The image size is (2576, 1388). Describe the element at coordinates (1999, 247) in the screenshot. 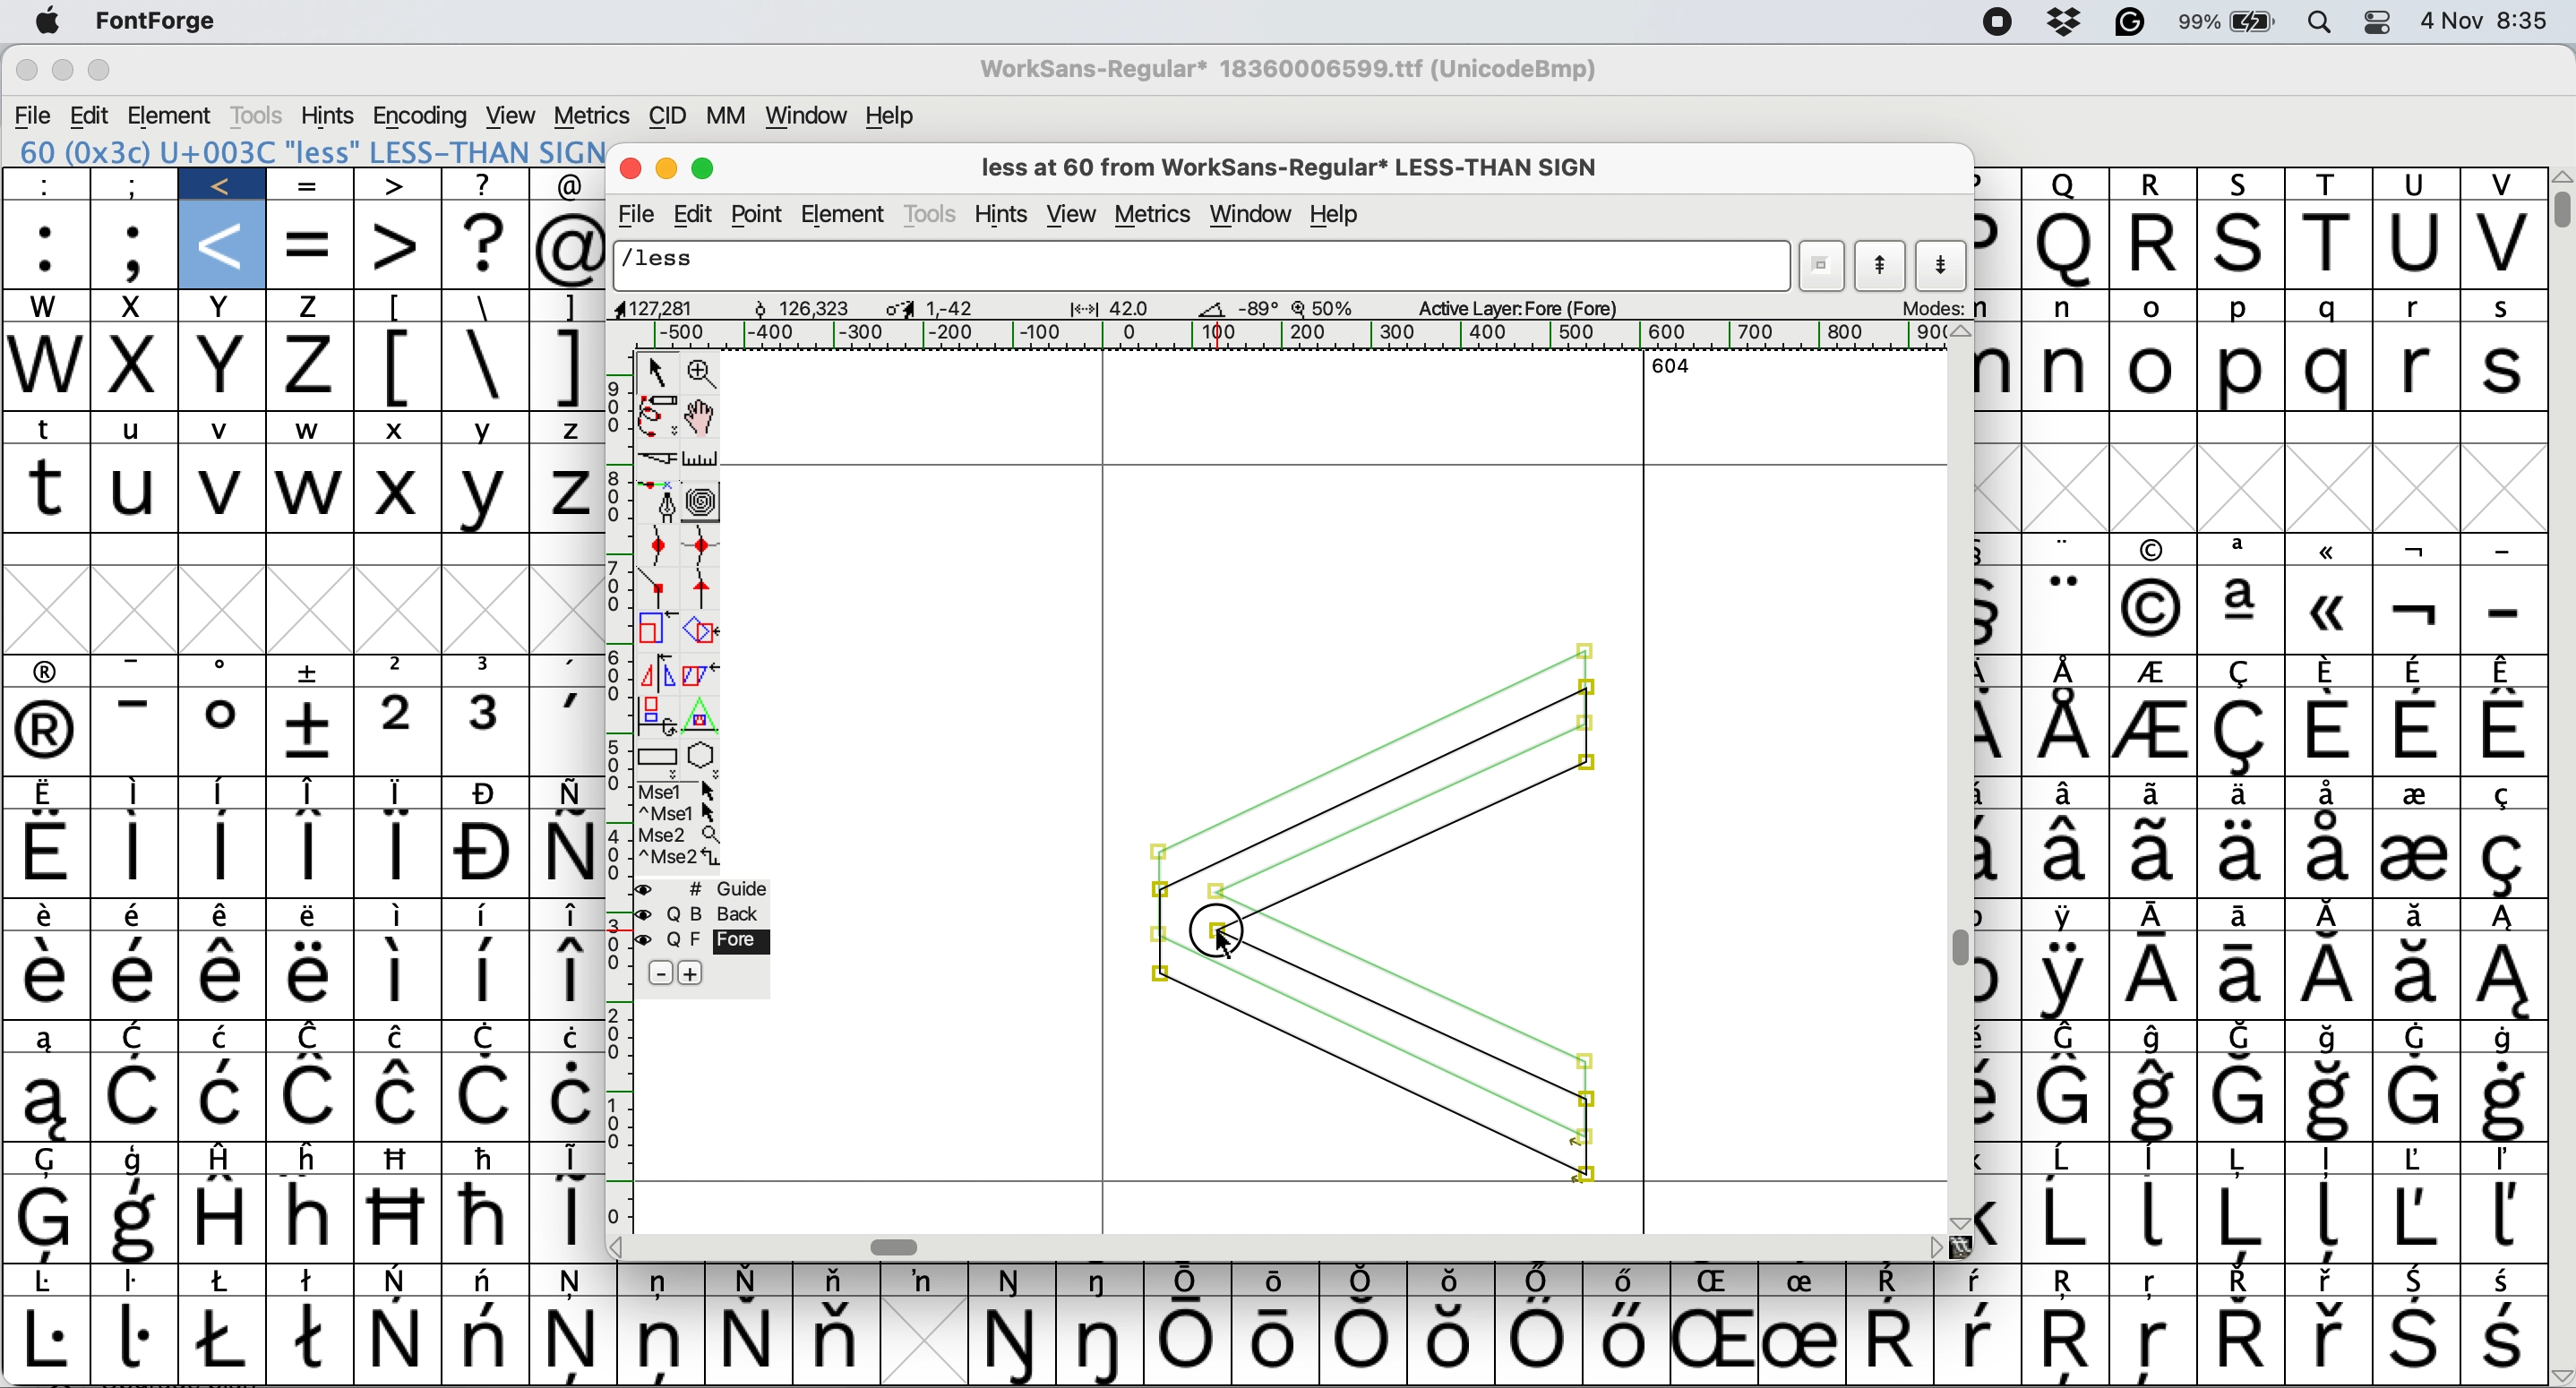

I see `p` at that location.